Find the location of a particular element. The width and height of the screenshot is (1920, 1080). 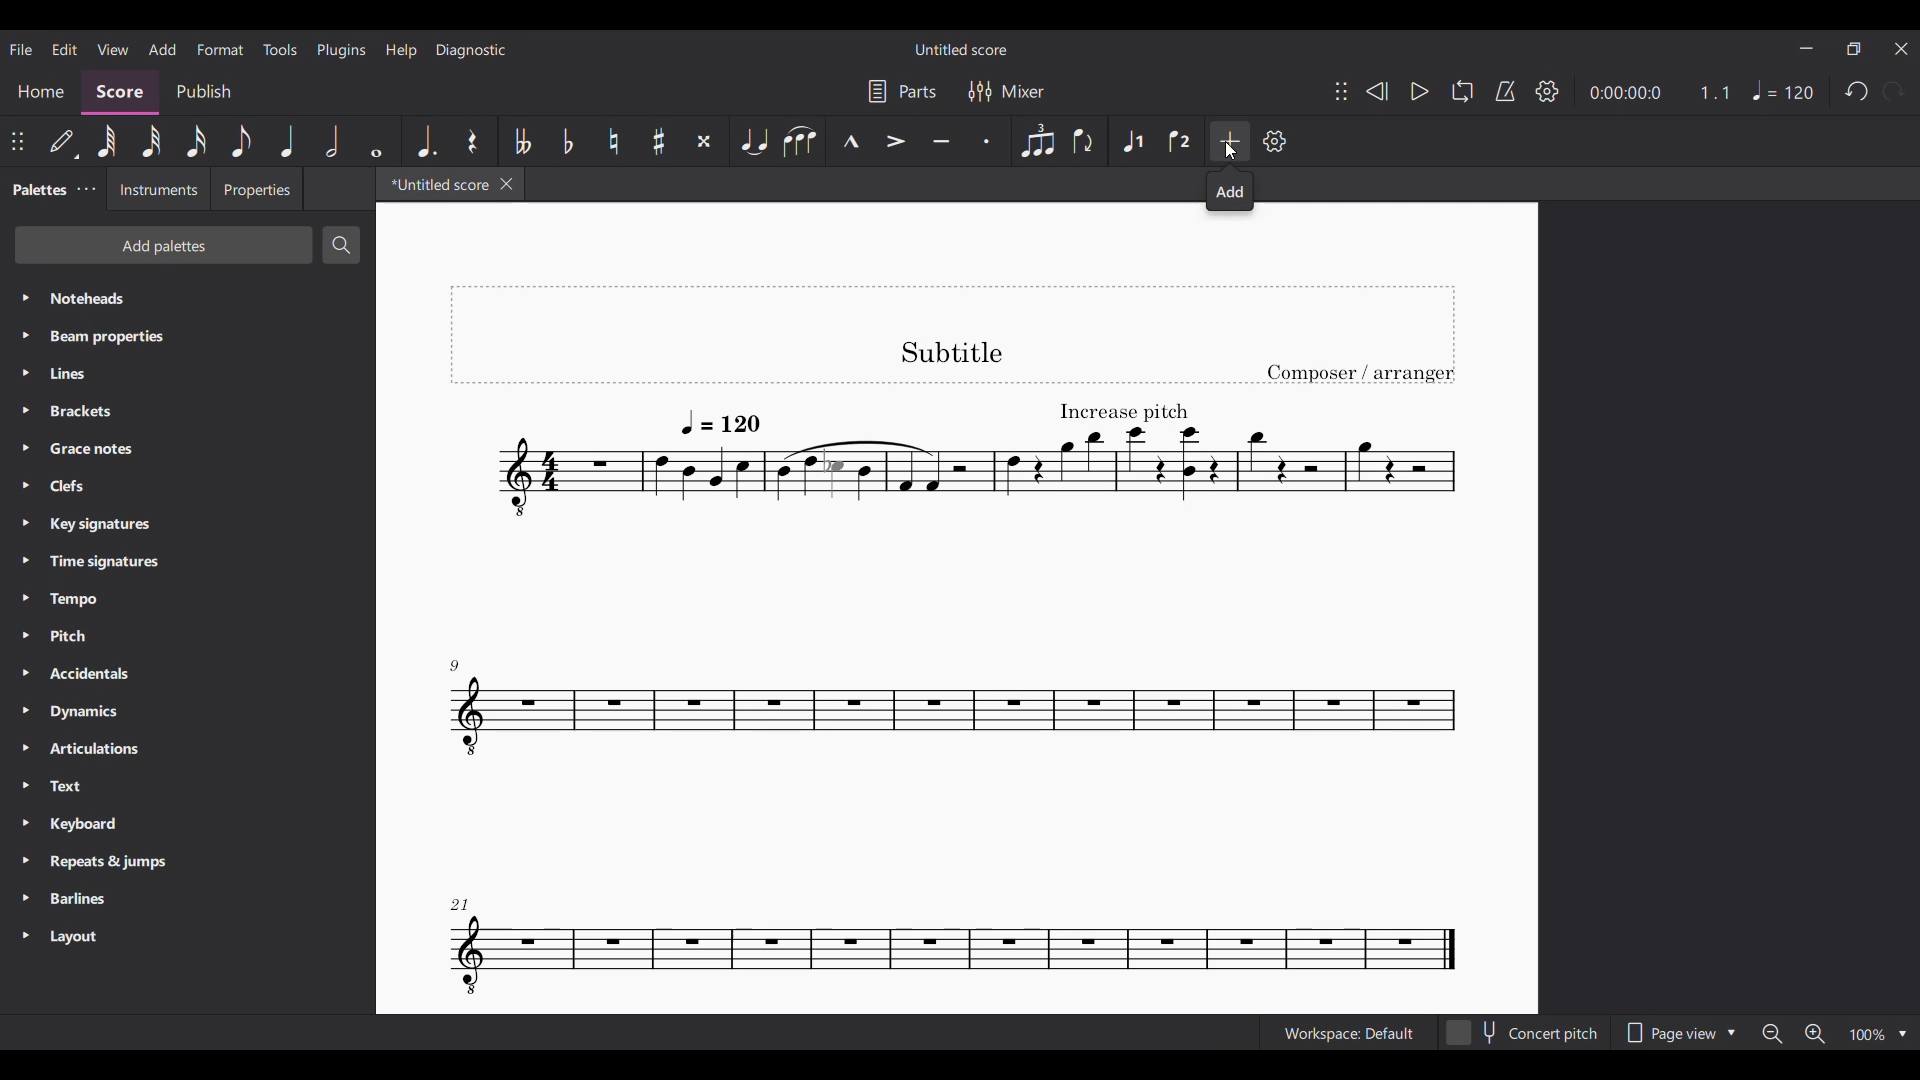

8th note is located at coordinates (240, 141).